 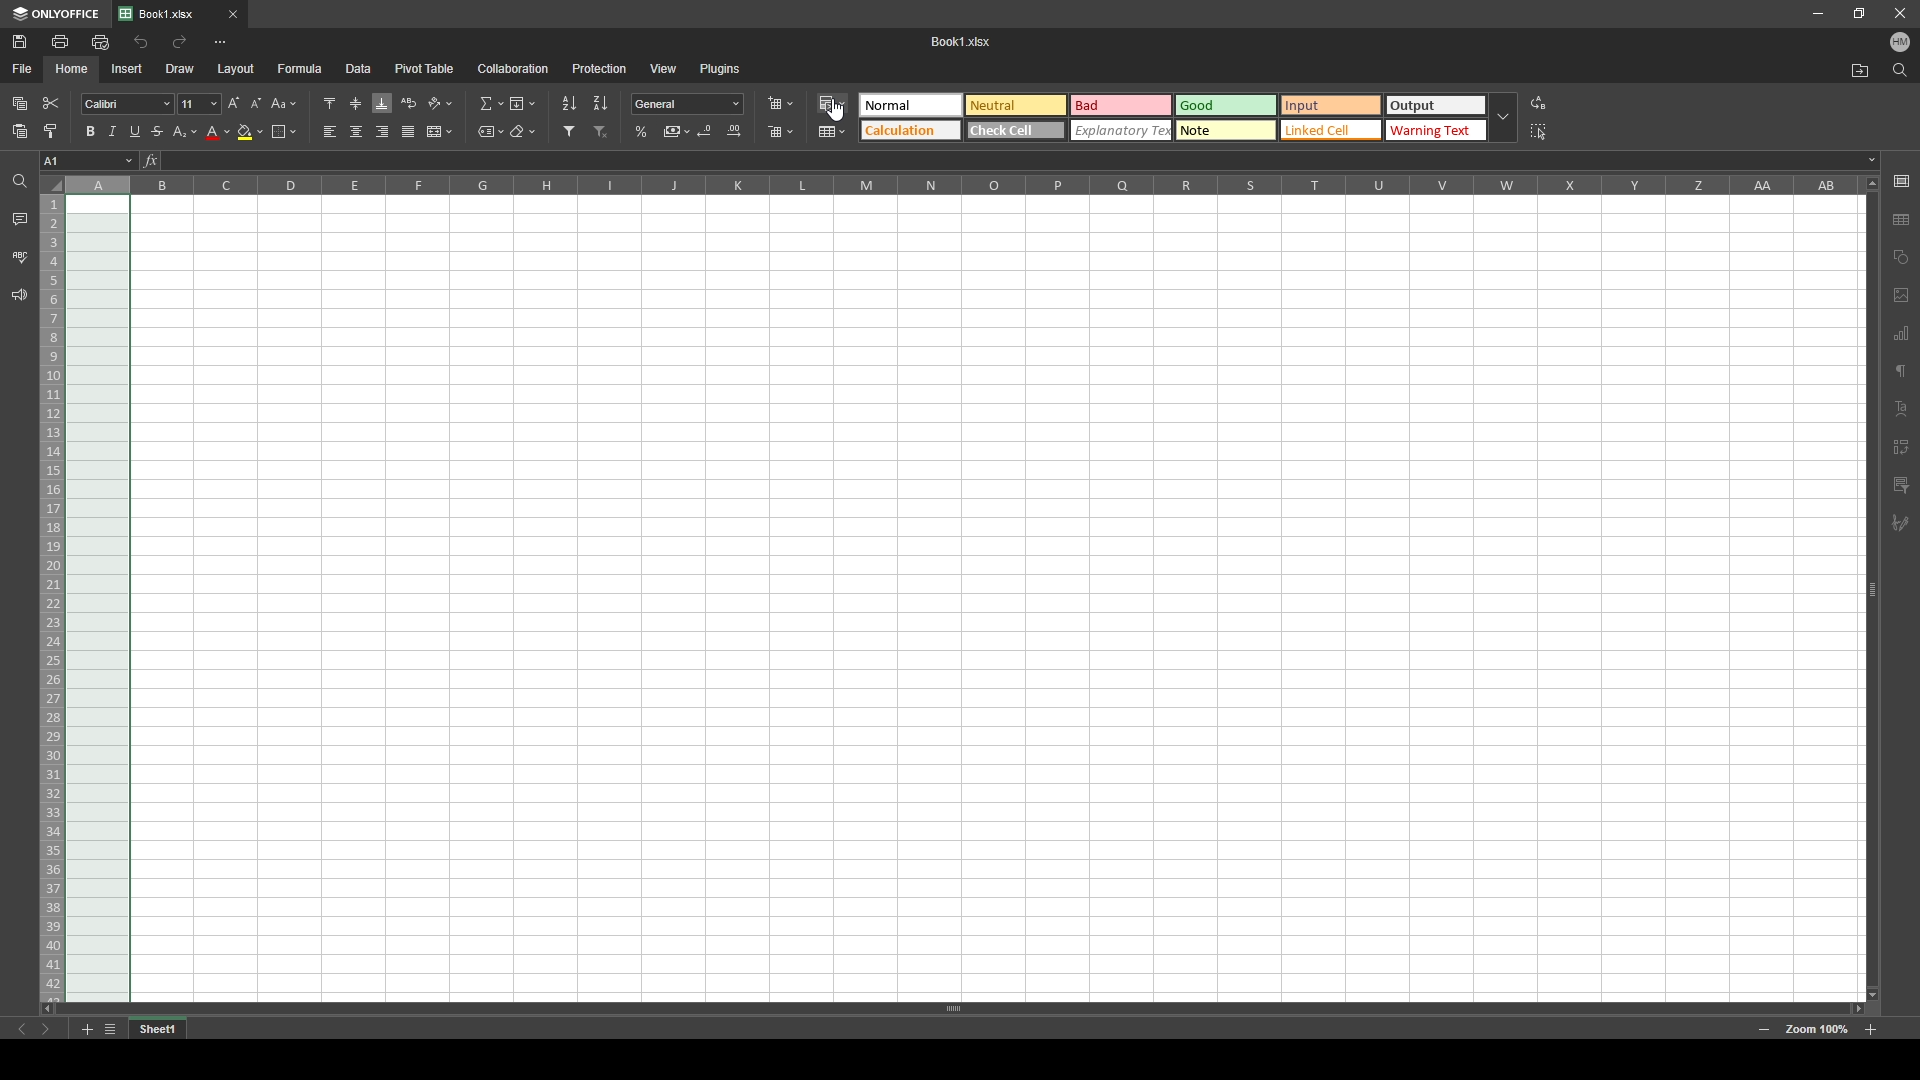 I want to click on zoom, so click(x=1817, y=1030).